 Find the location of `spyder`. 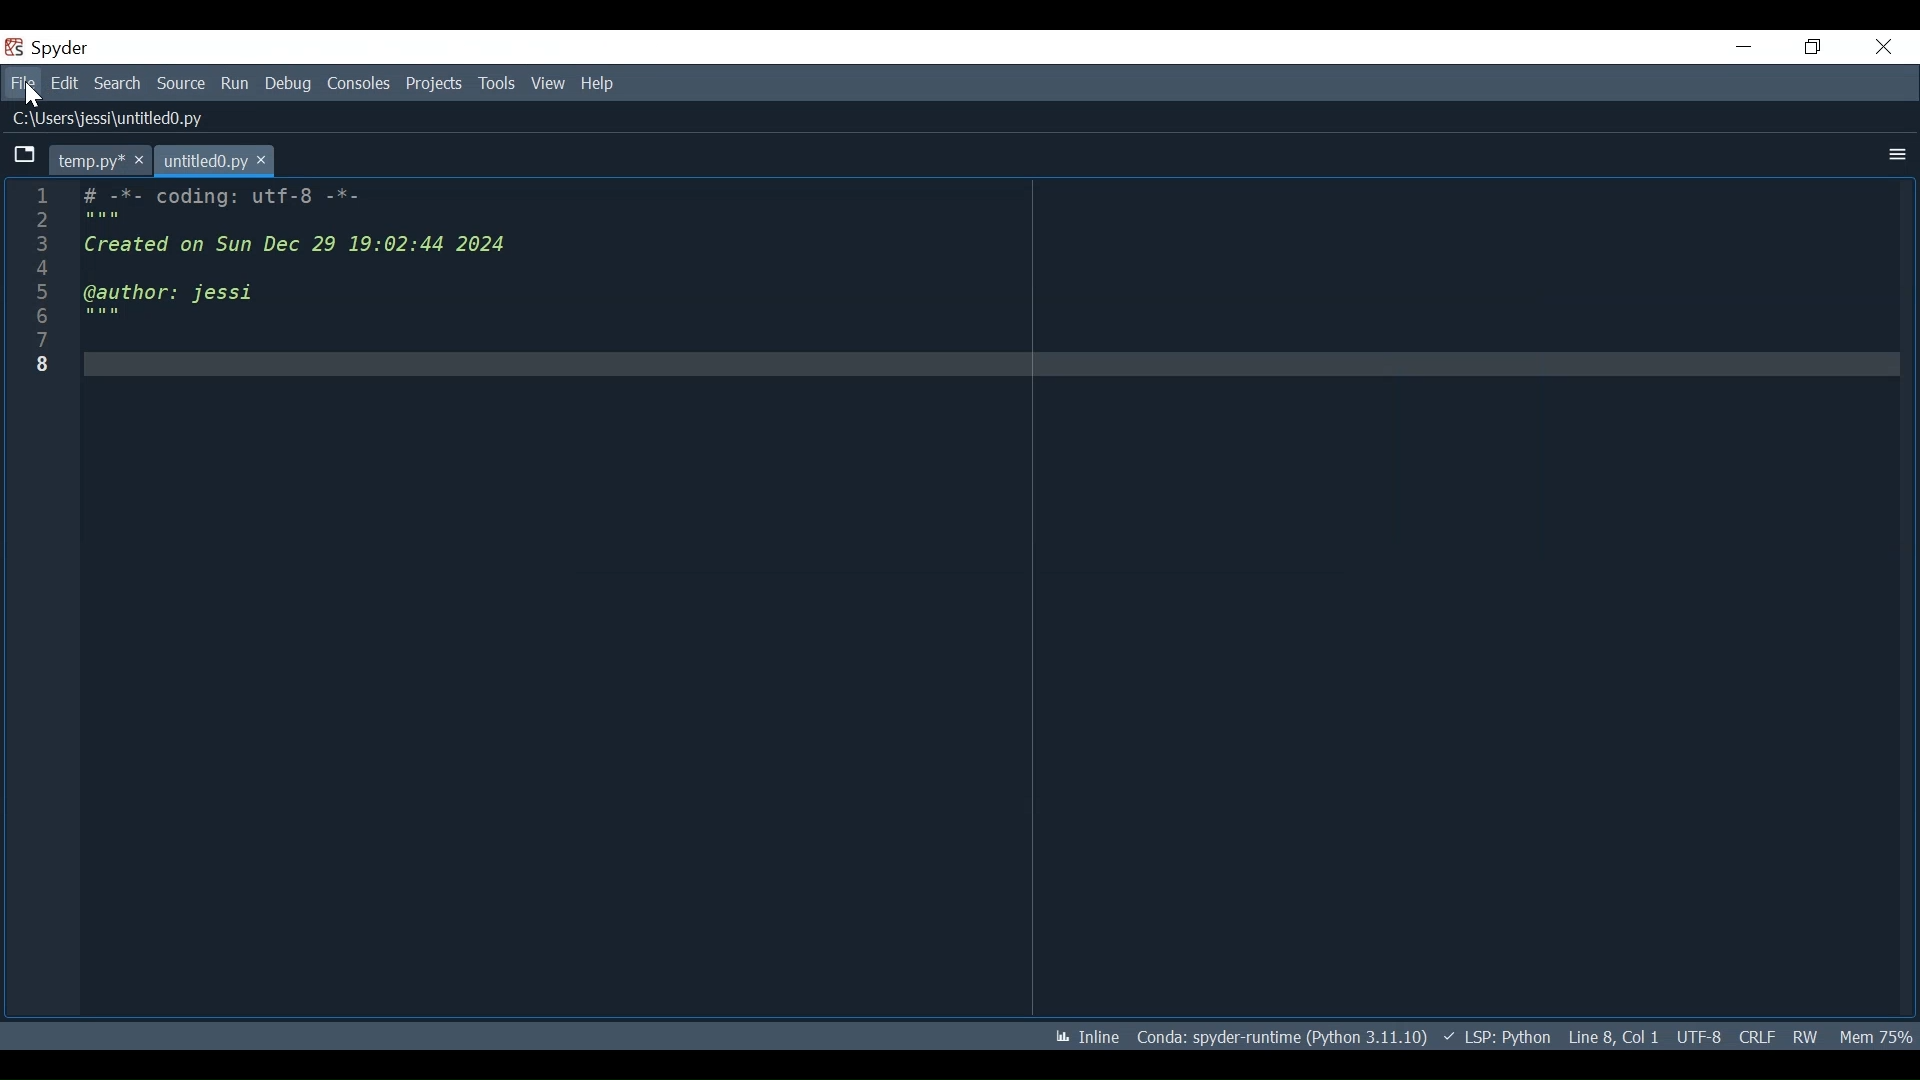

spyder is located at coordinates (64, 47).